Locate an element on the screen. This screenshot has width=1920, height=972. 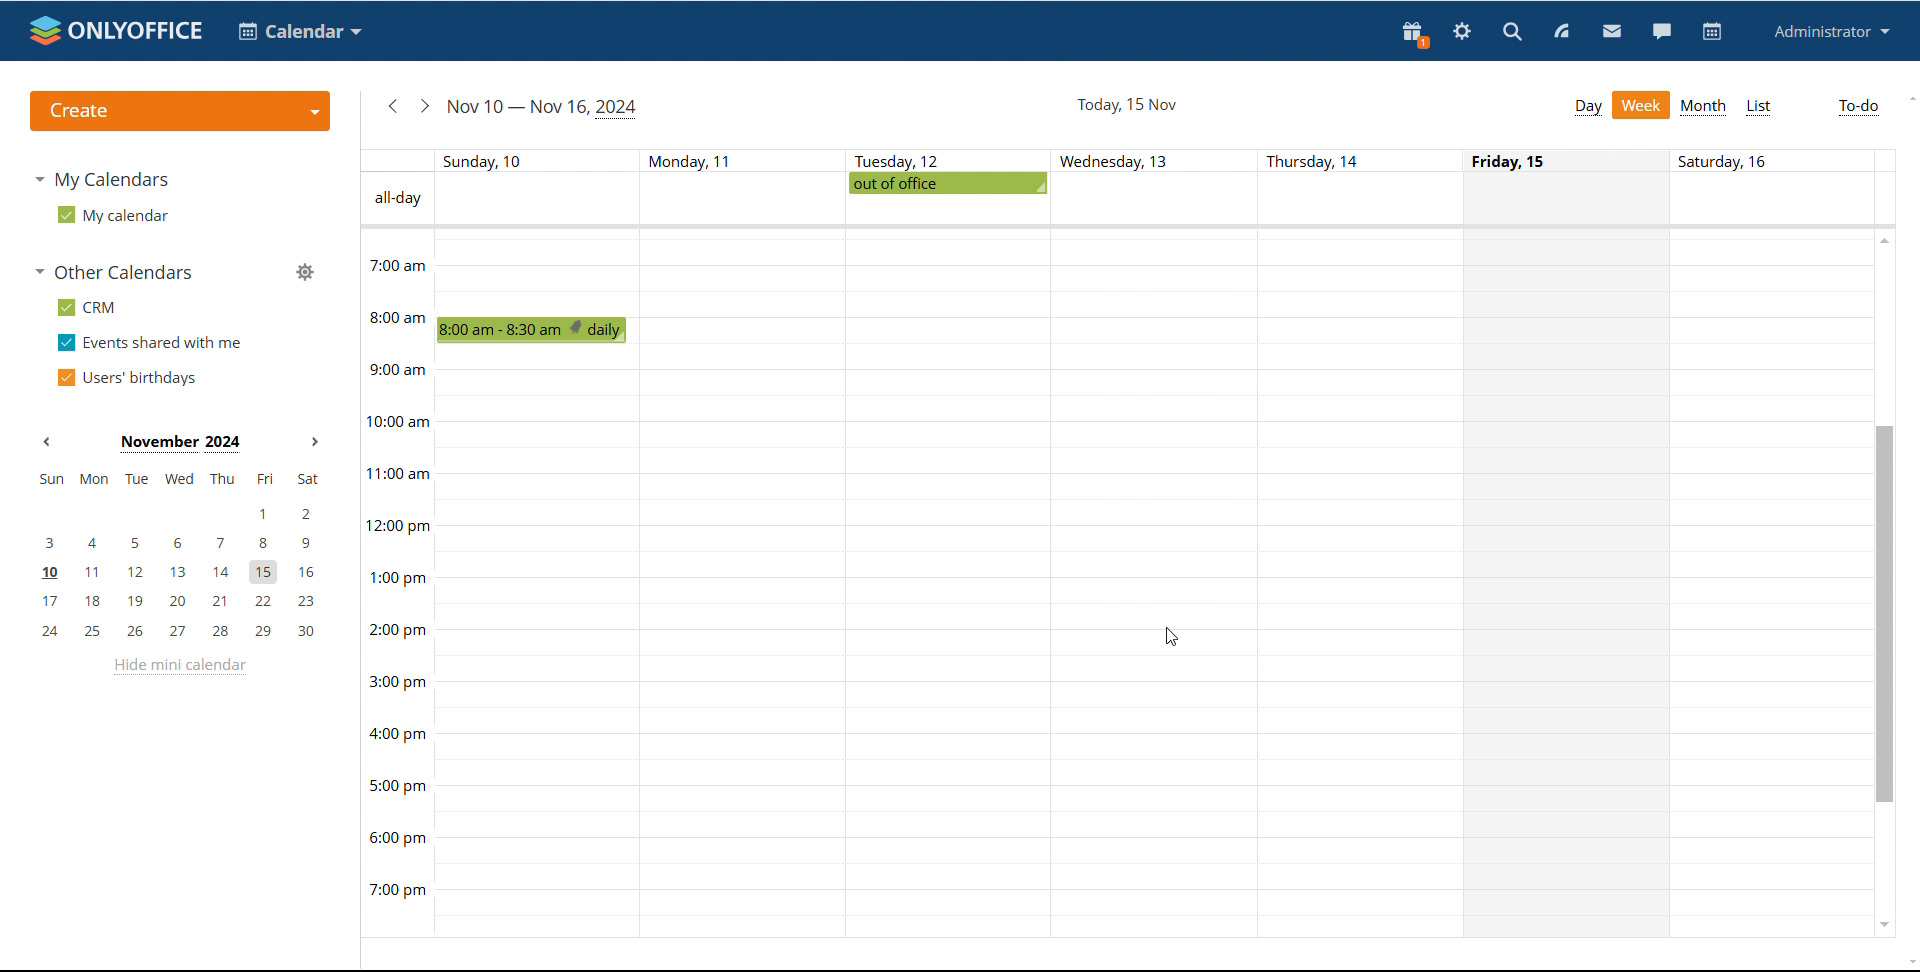
hide mini calendar is located at coordinates (180, 667).